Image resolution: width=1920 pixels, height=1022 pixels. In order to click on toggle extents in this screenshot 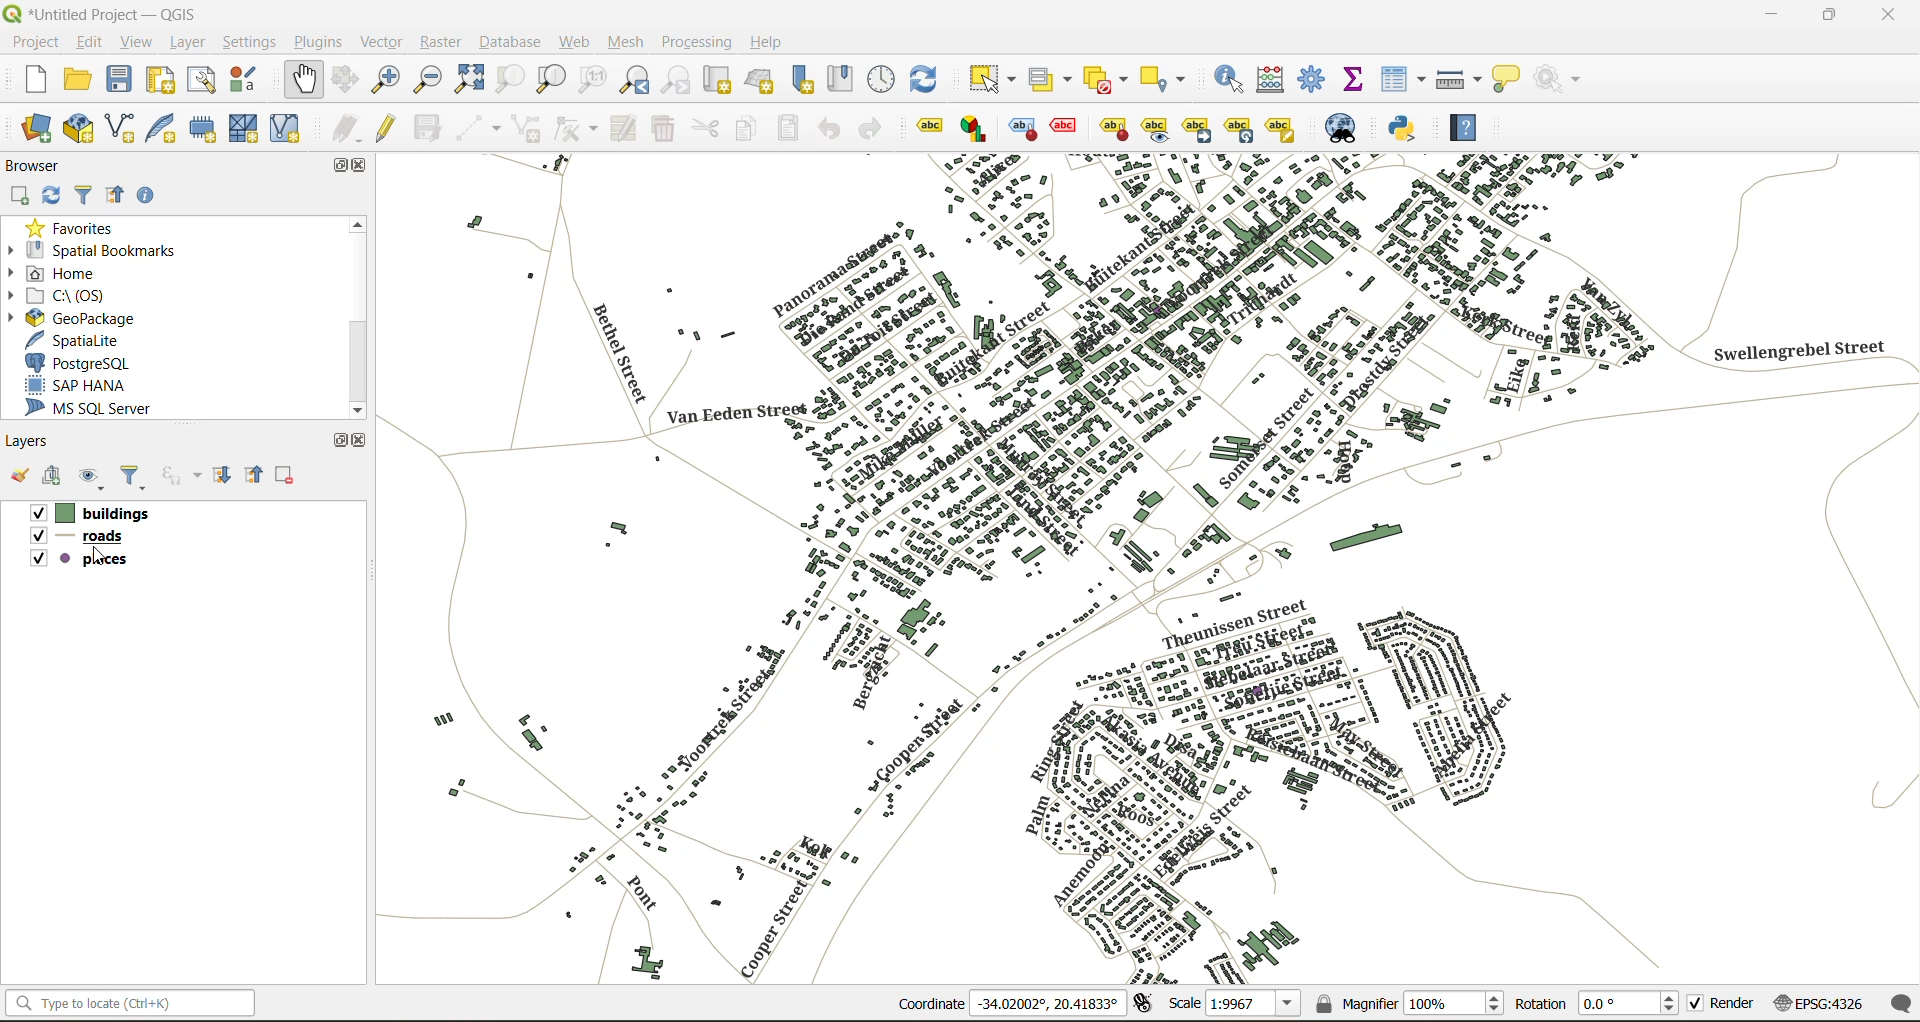, I will do `click(1143, 1000)`.